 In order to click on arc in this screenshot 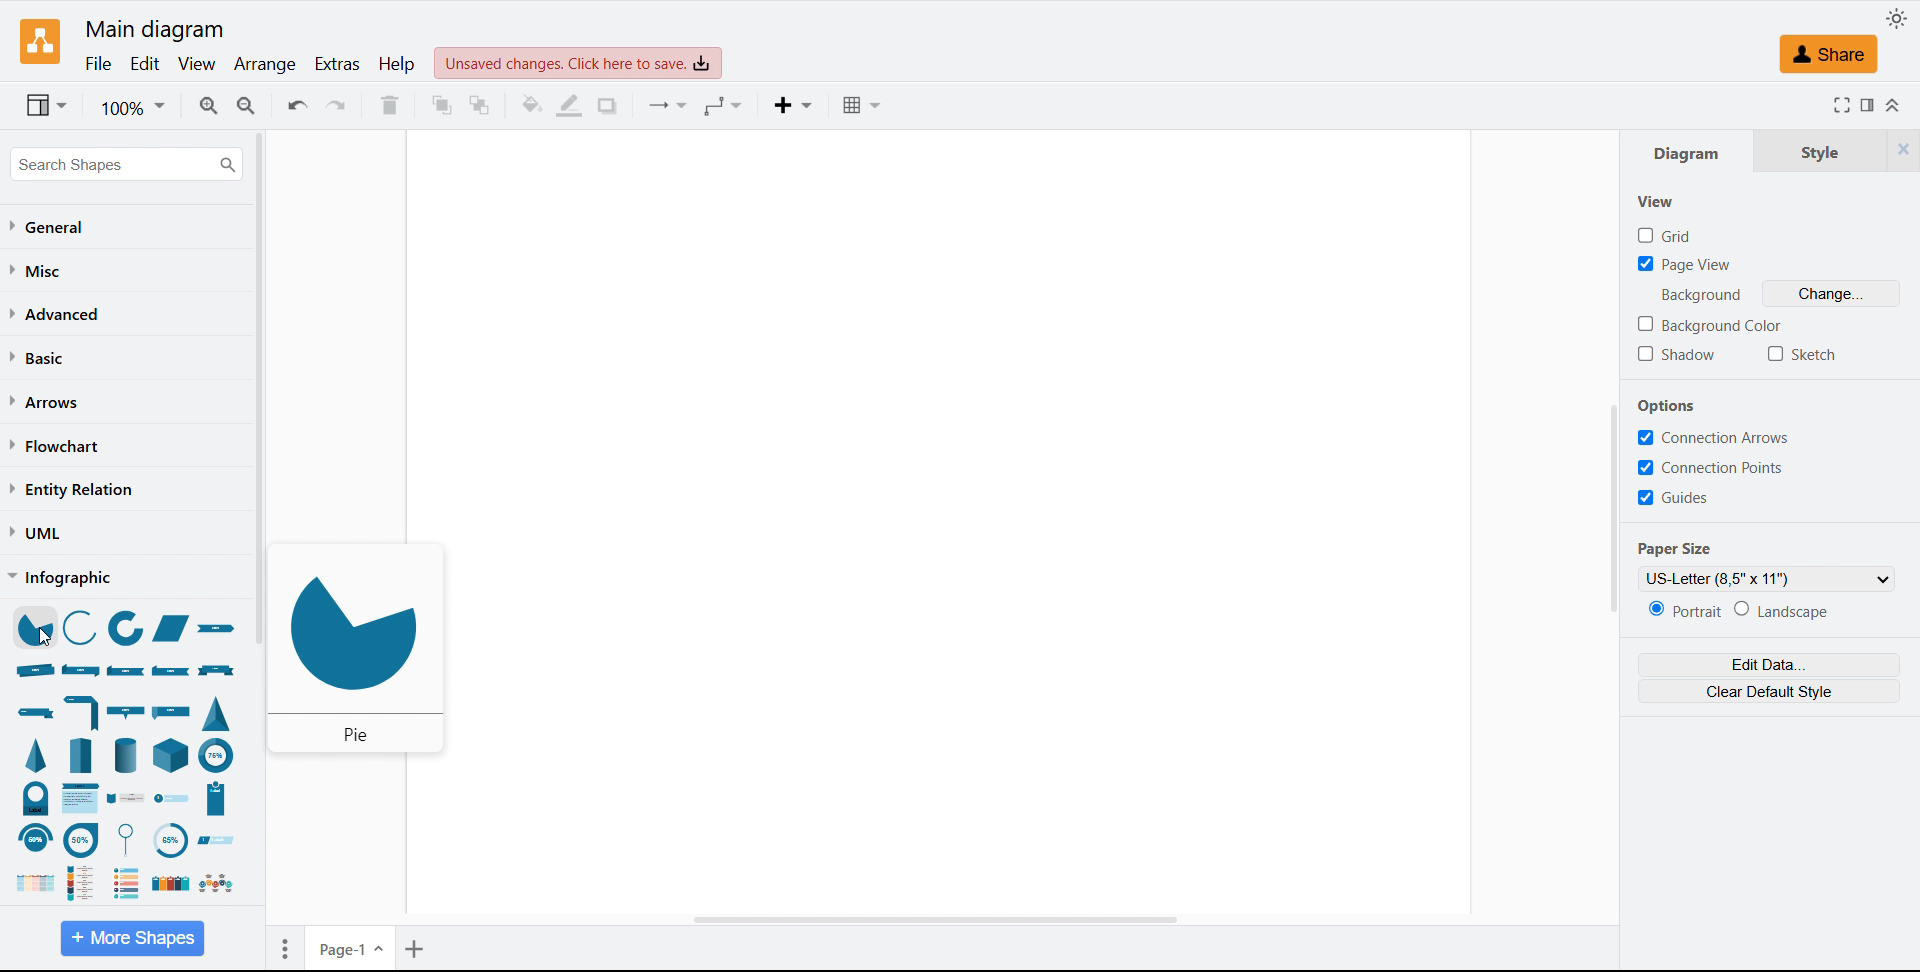, I will do `click(81, 627)`.